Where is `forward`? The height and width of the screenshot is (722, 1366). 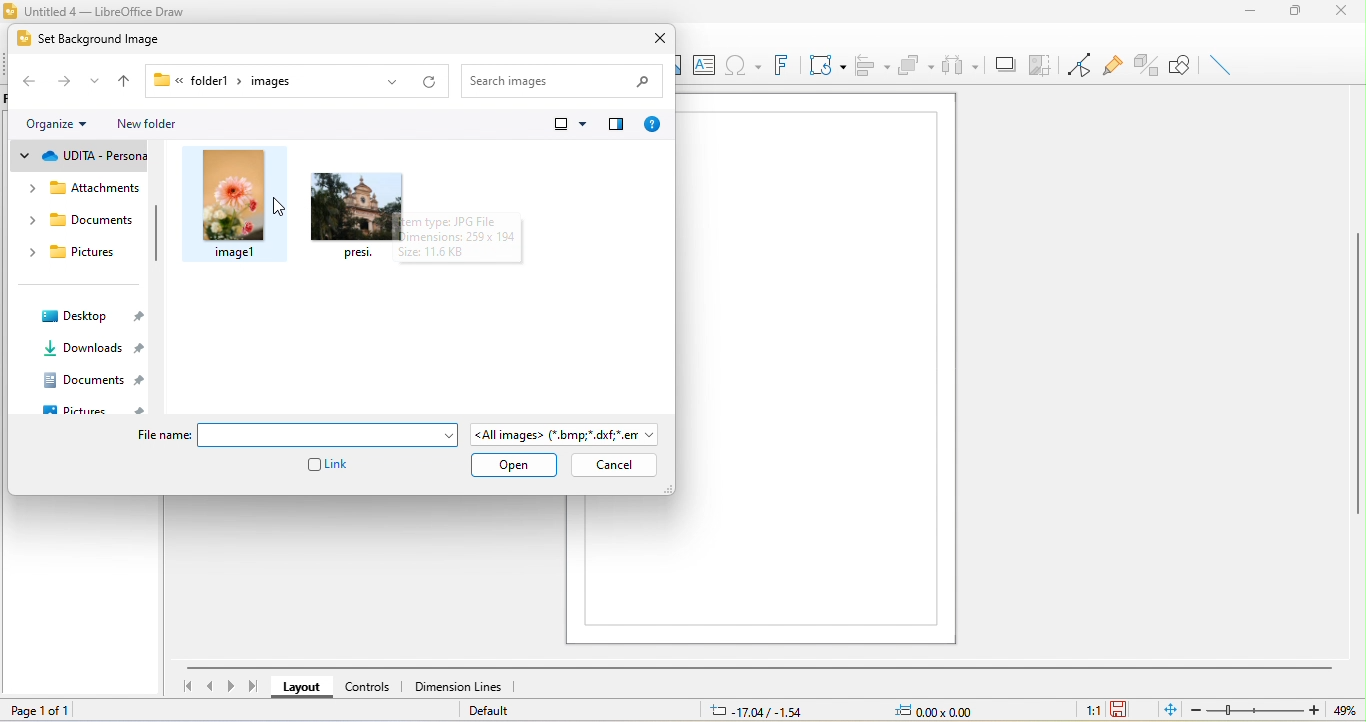 forward is located at coordinates (61, 80).